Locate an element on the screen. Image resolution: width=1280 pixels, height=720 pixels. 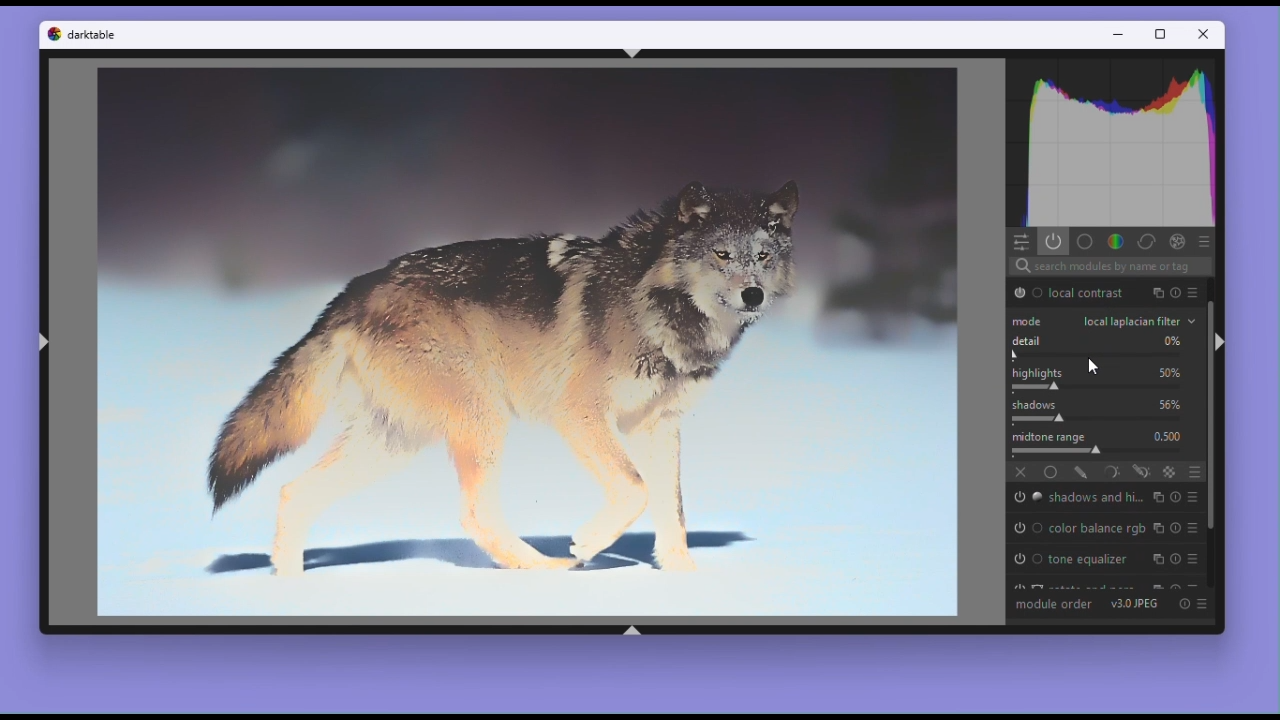
Multiple instance is located at coordinates (1160, 528).